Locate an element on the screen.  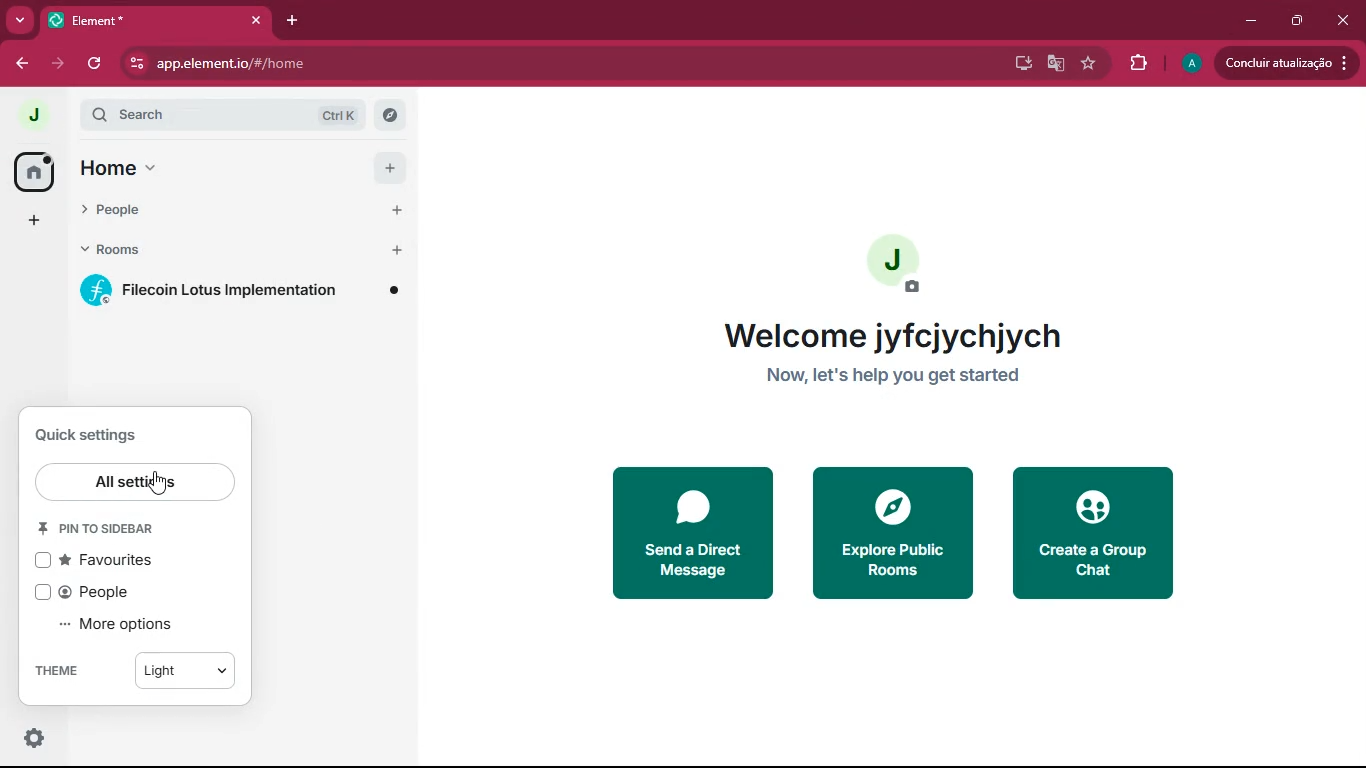
favourites is located at coordinates (101, 562).